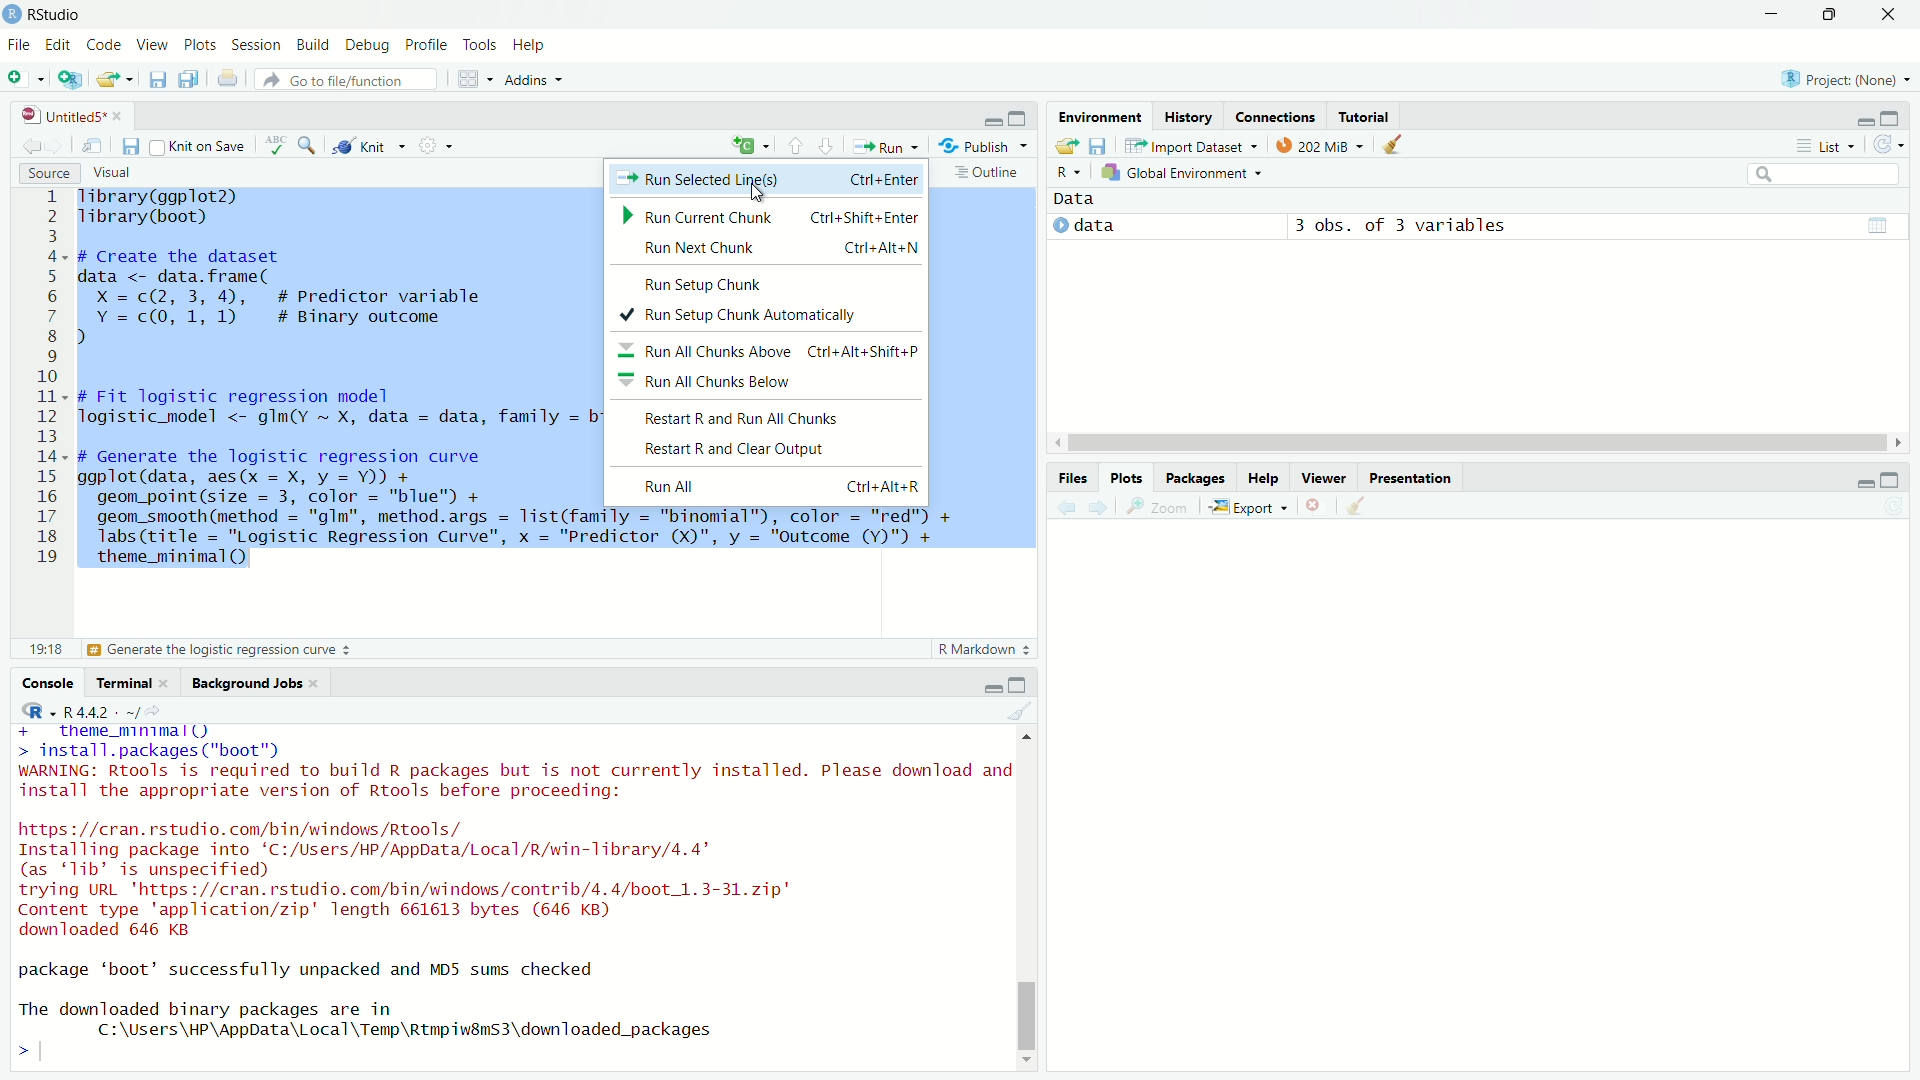 Image resolution: width=1920 pixels, height=1080 pixels. I want to click on Run Current Chunk Ctrl+Shift+Enter, so click(771, 214).